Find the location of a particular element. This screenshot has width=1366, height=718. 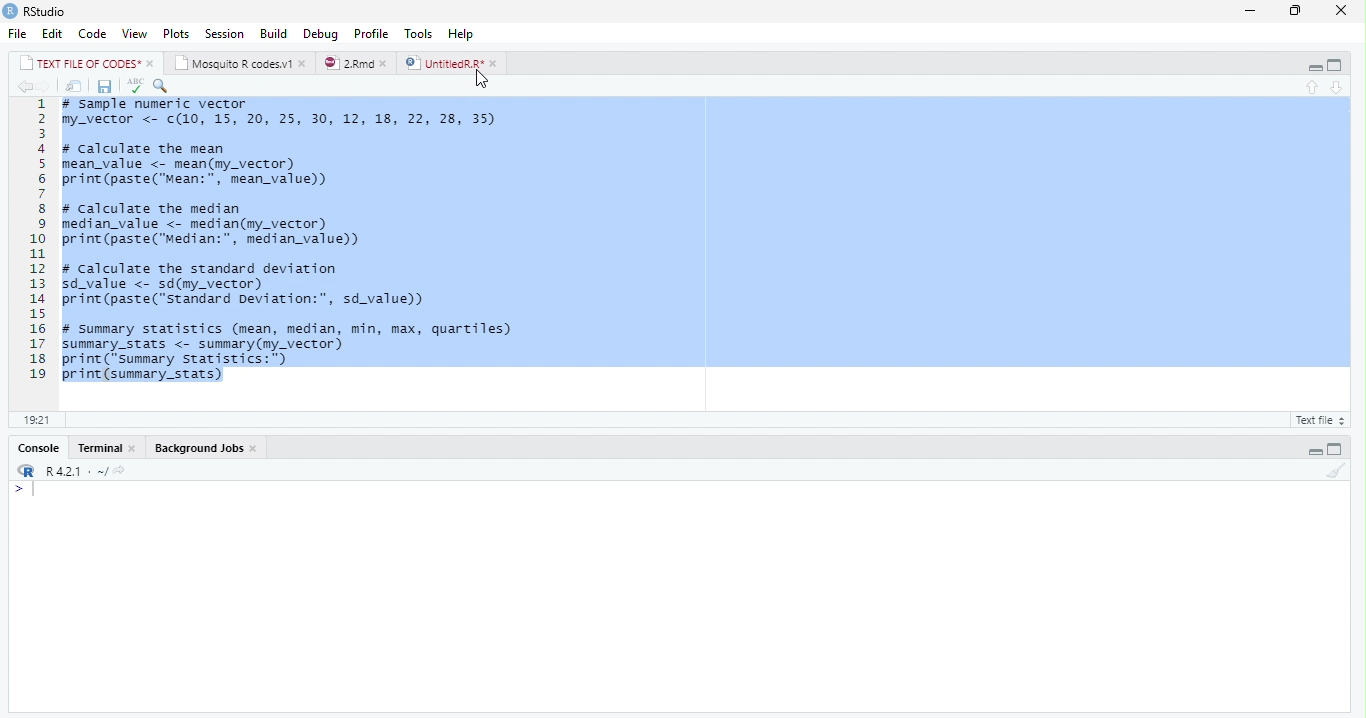

find and replace is located at coordinates (161, 86).